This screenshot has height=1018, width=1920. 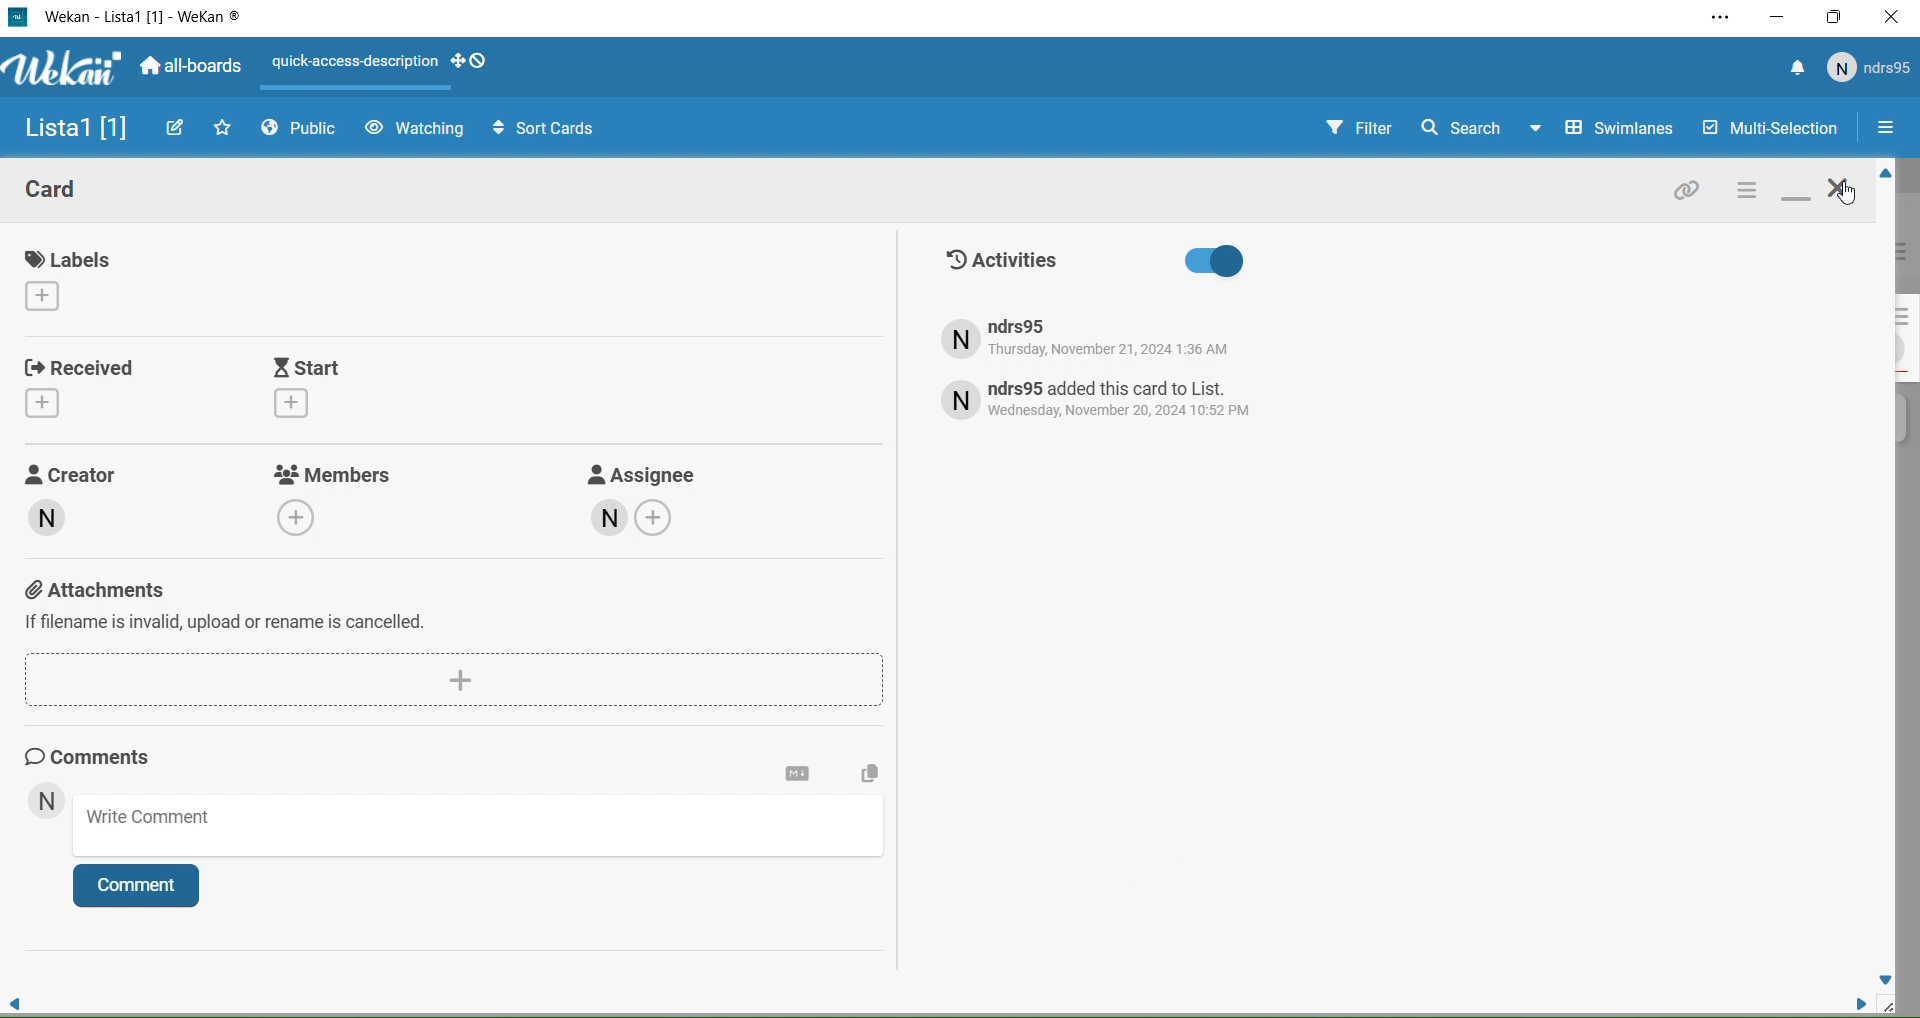 What do you see at coordinates (1852, 1002) in the screenshot?
I see `move right` at bounding box center [1852, 1002].